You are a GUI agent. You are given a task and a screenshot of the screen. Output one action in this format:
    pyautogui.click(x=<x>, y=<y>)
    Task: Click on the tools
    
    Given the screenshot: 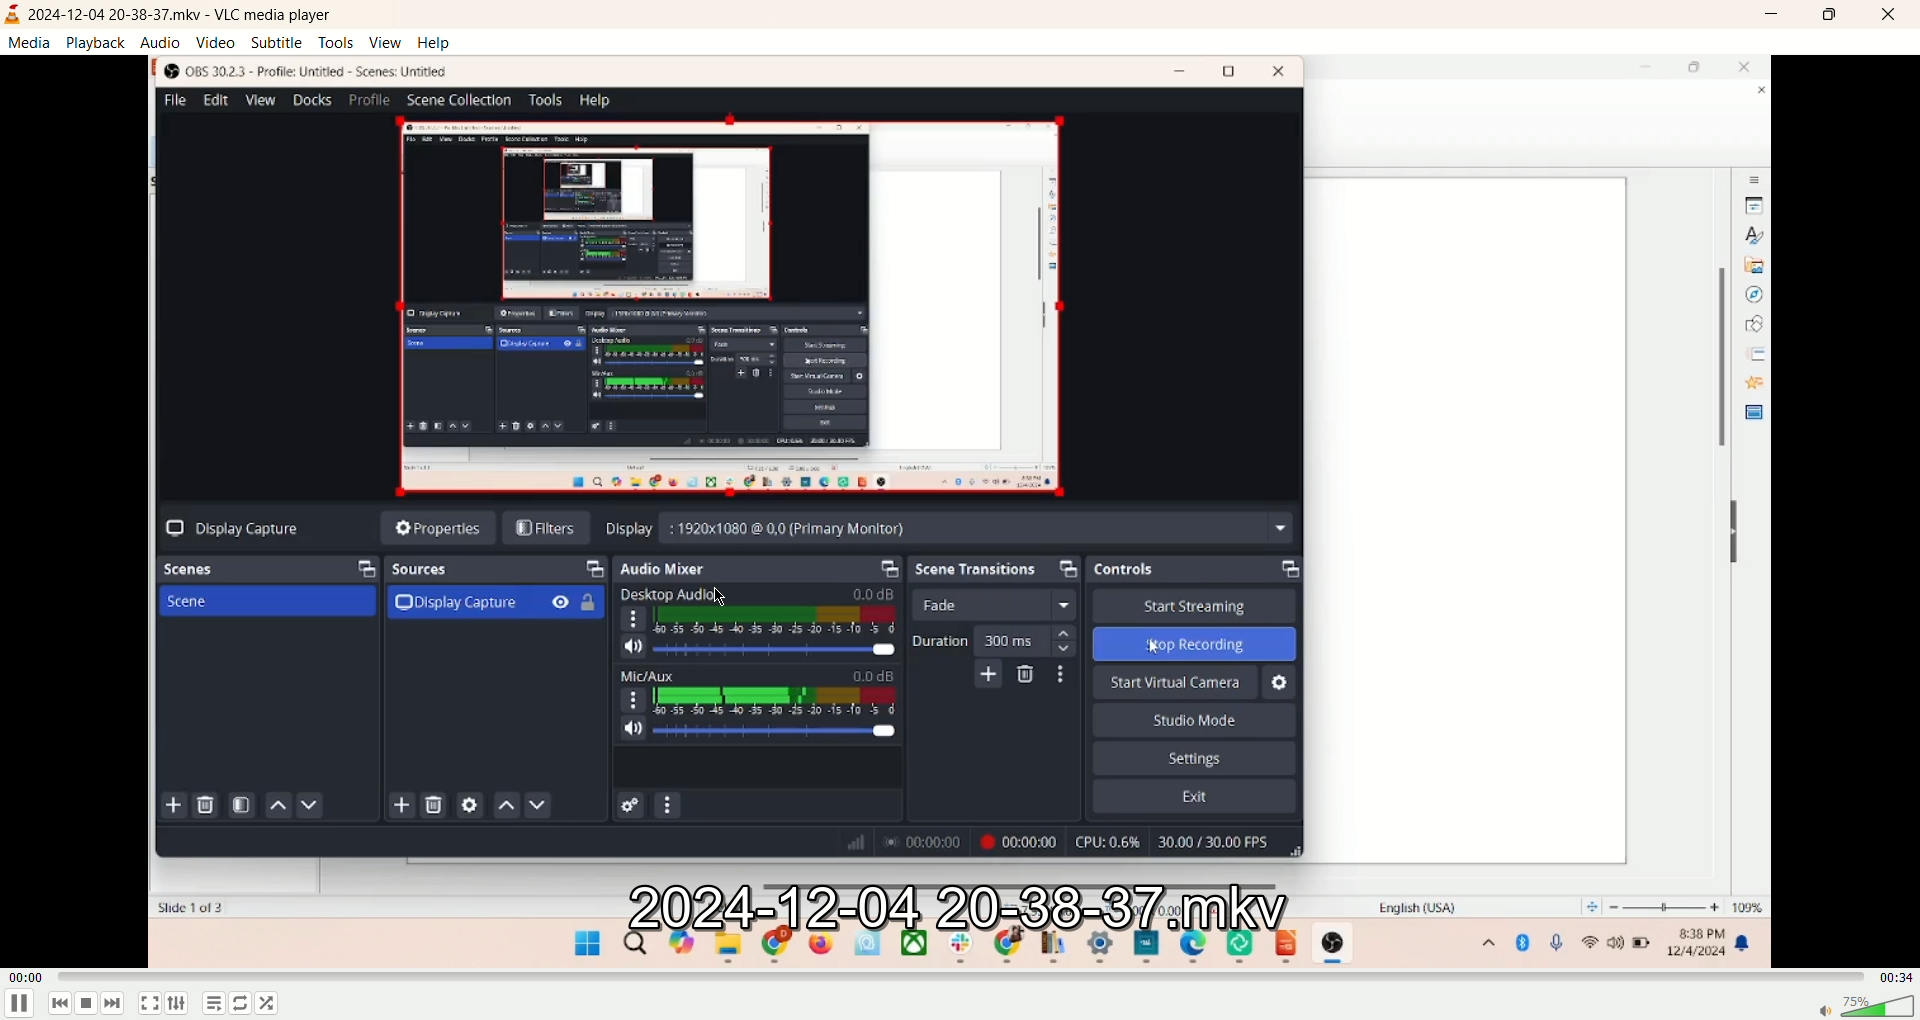 What is the action you would take?
    pyautogui.click(x=334, y=42)
    